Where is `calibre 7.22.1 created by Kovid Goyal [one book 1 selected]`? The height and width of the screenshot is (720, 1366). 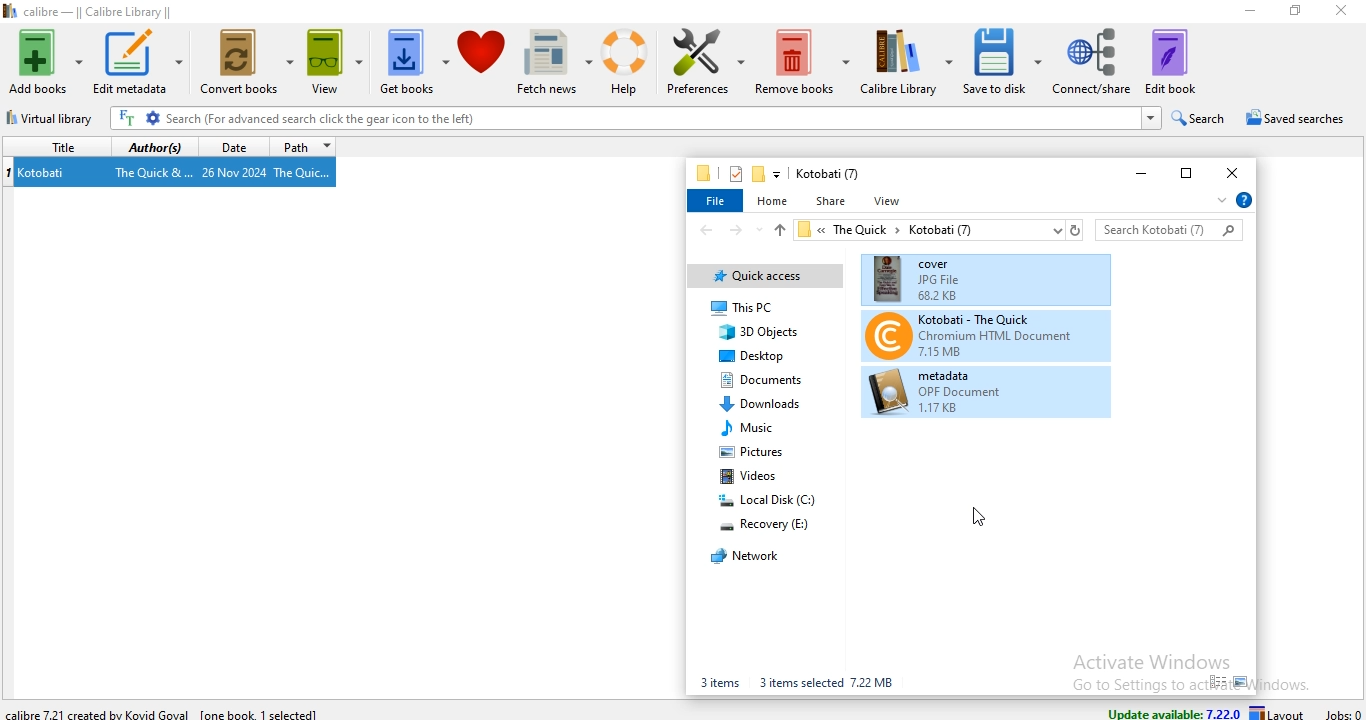 calibre 7.22.1 created by Kovid Goyal [one book 1 selected] is located at coordinates (167, 712).